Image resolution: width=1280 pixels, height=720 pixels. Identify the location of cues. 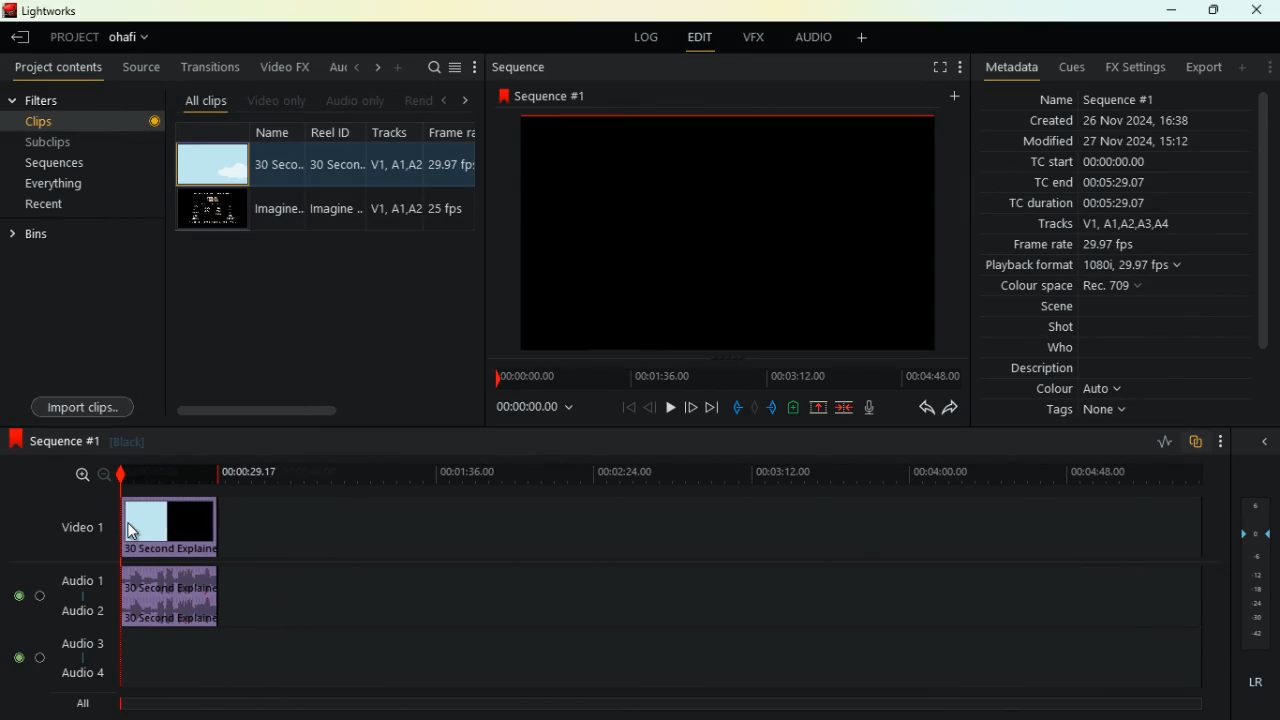
(1066, 67).